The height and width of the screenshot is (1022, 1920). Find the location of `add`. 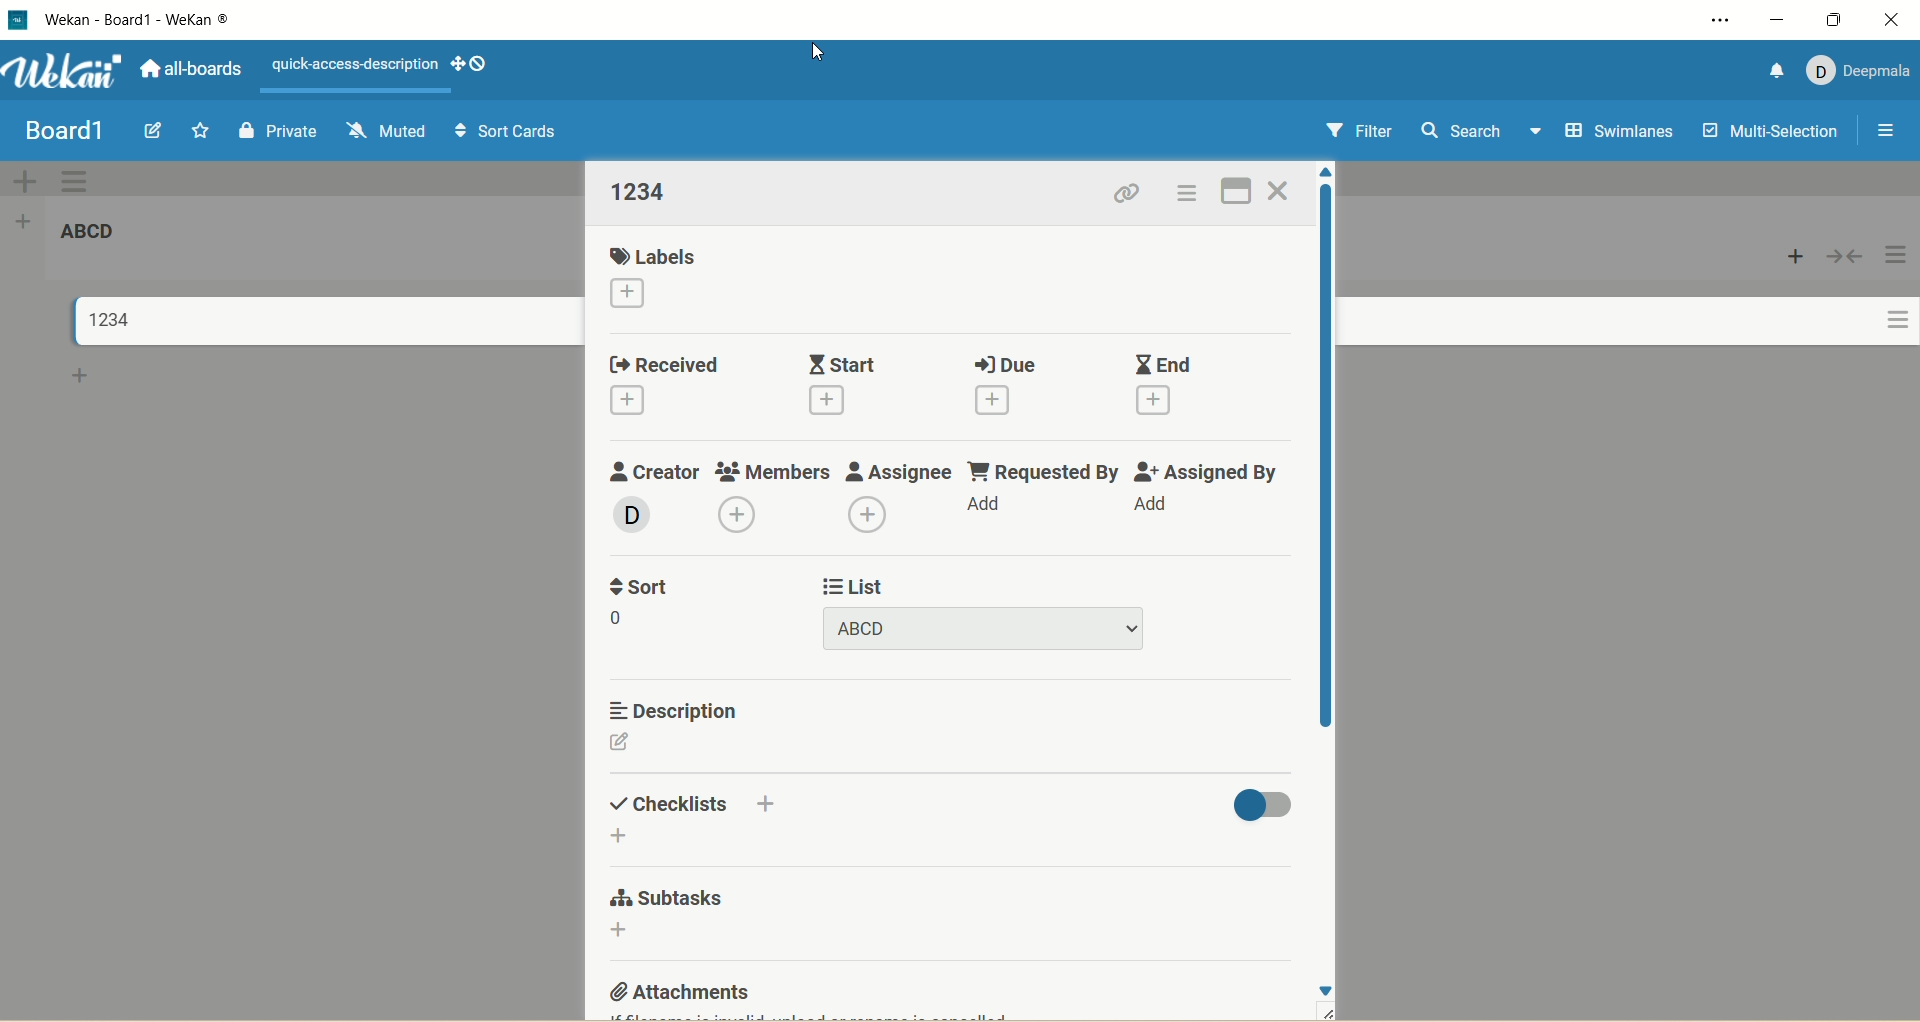

add is located at coordinates (1159, 402).